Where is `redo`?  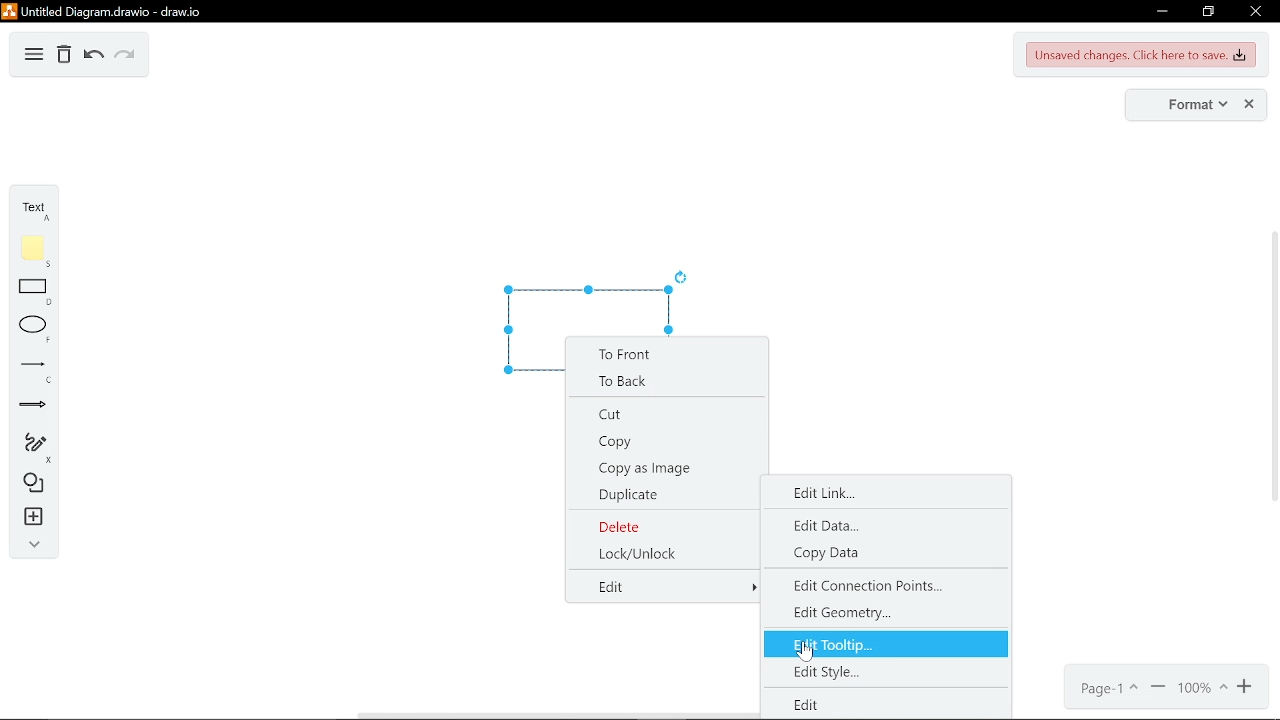 redo is located at coordinates (125, 57).